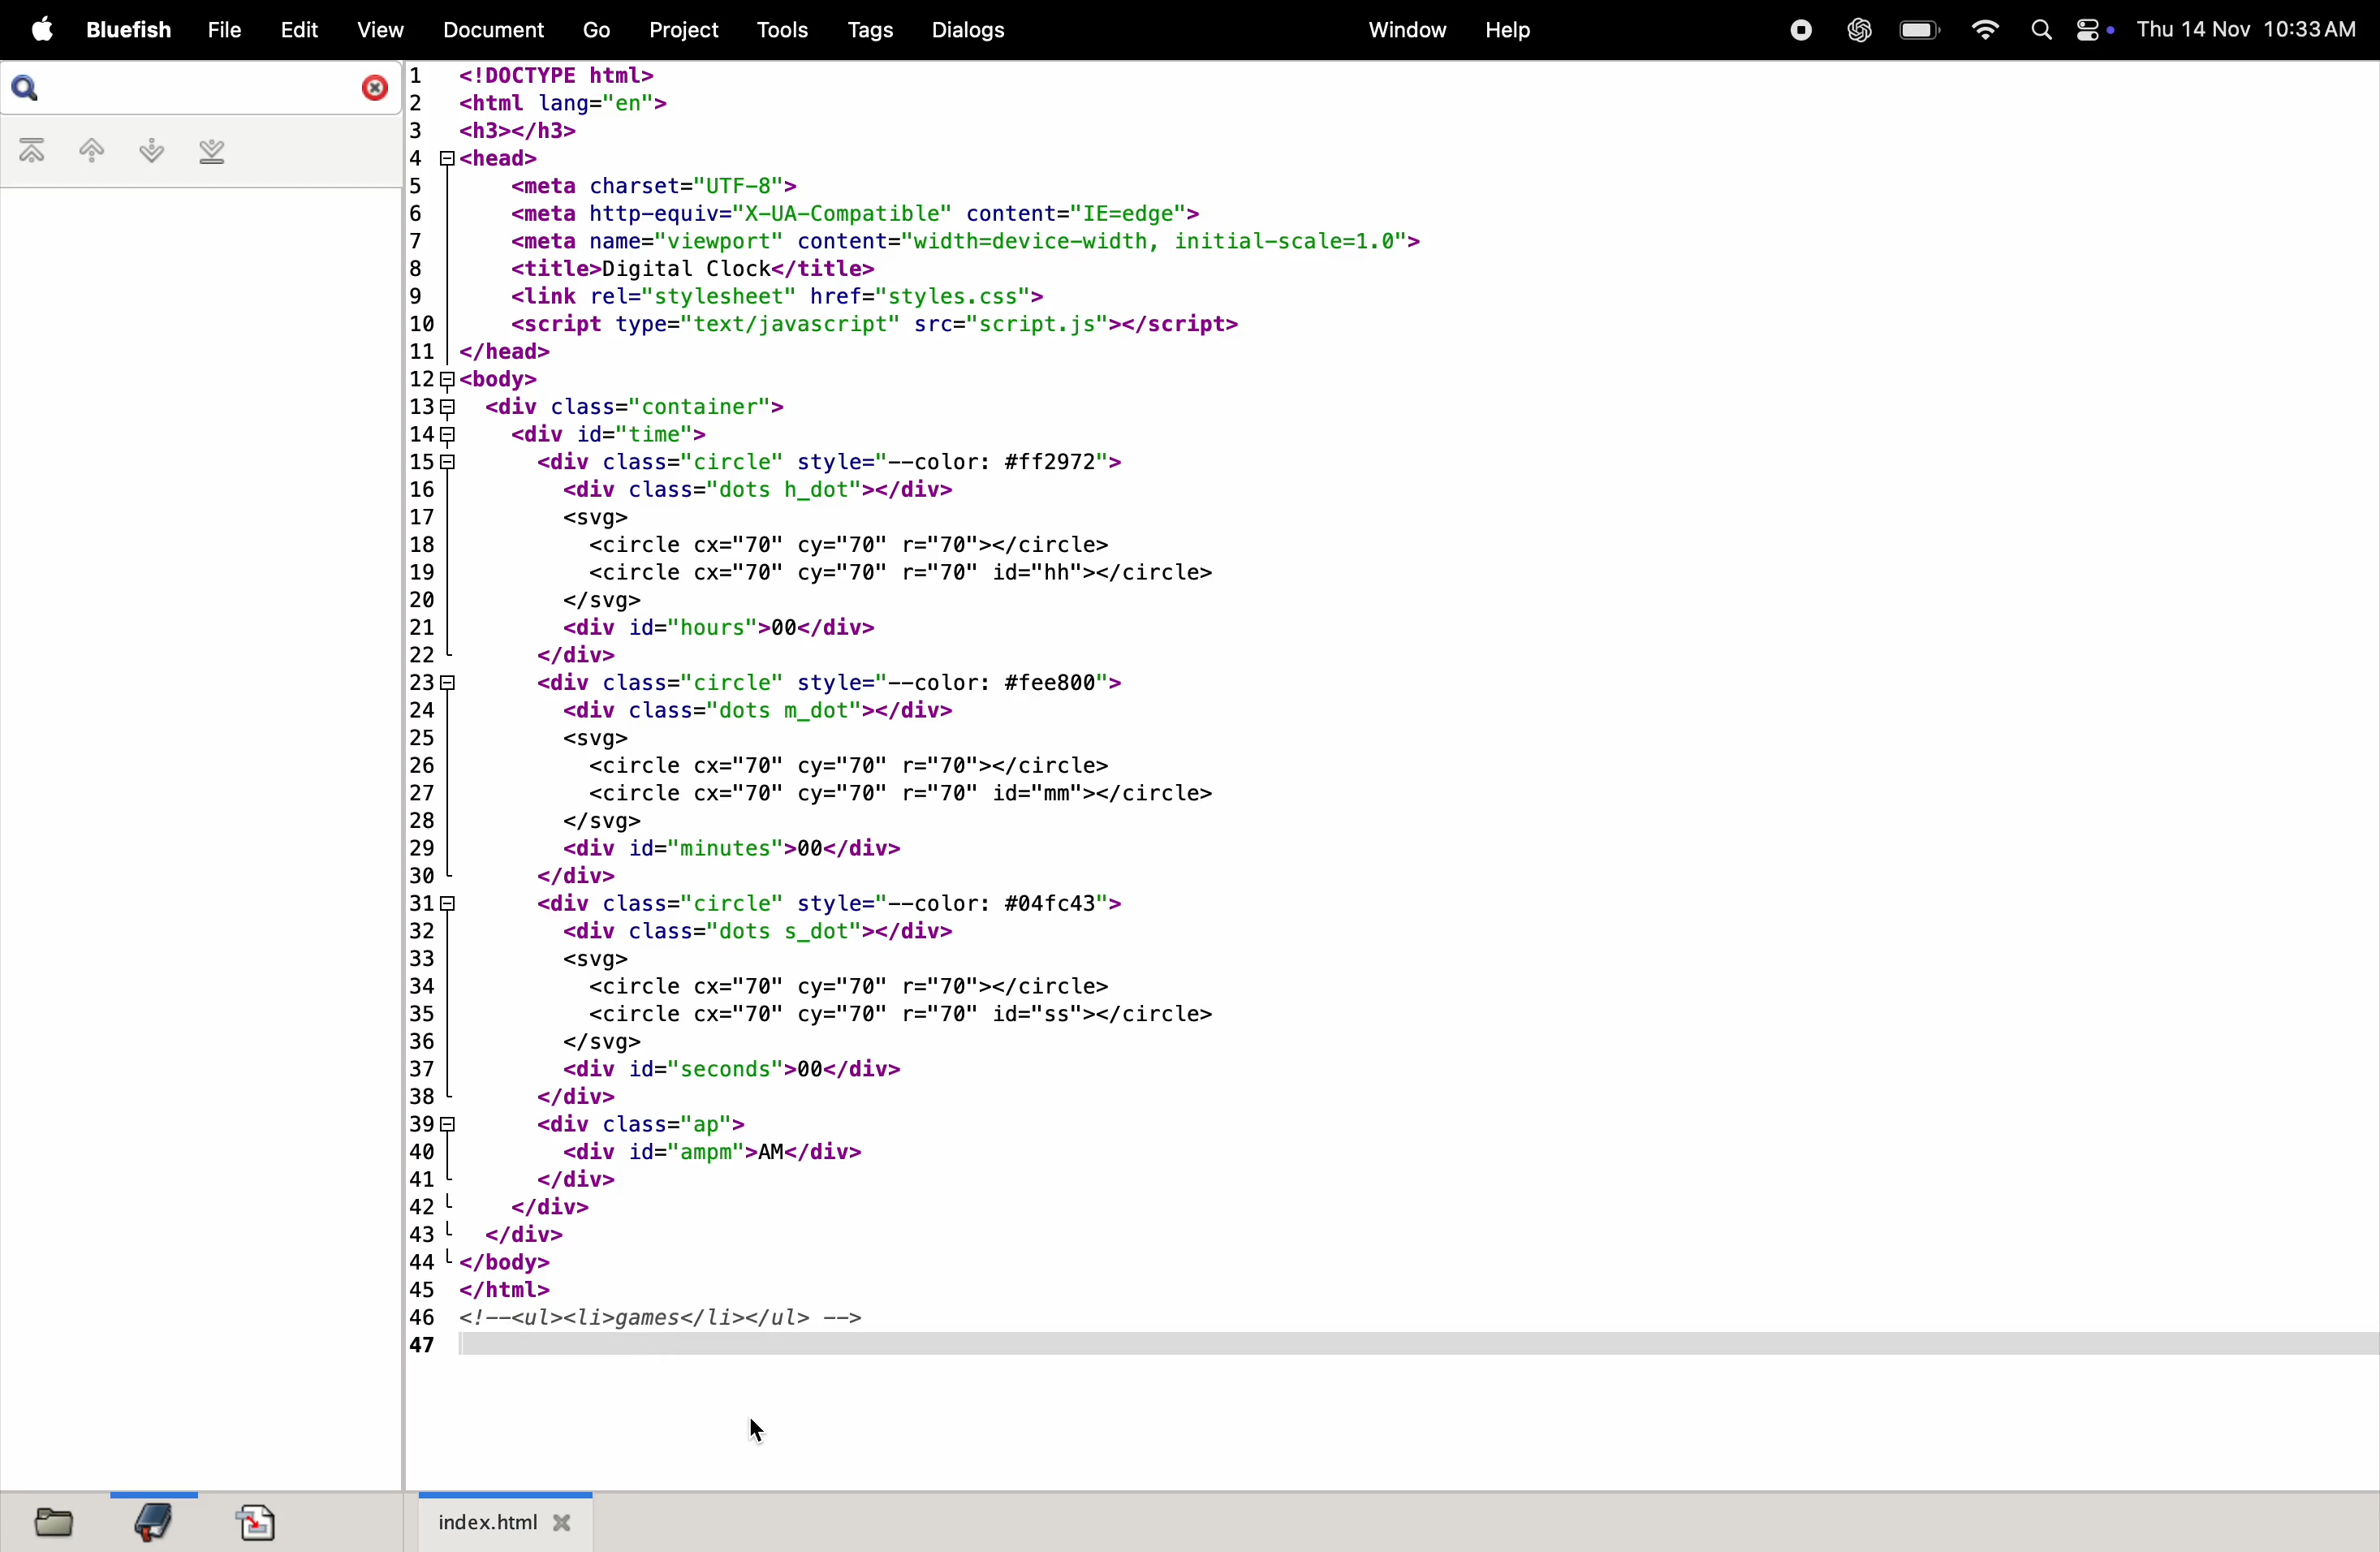 The width and height of the screenshot is (2380, 1552). I want to click on Apple menu, so click(38, 28).